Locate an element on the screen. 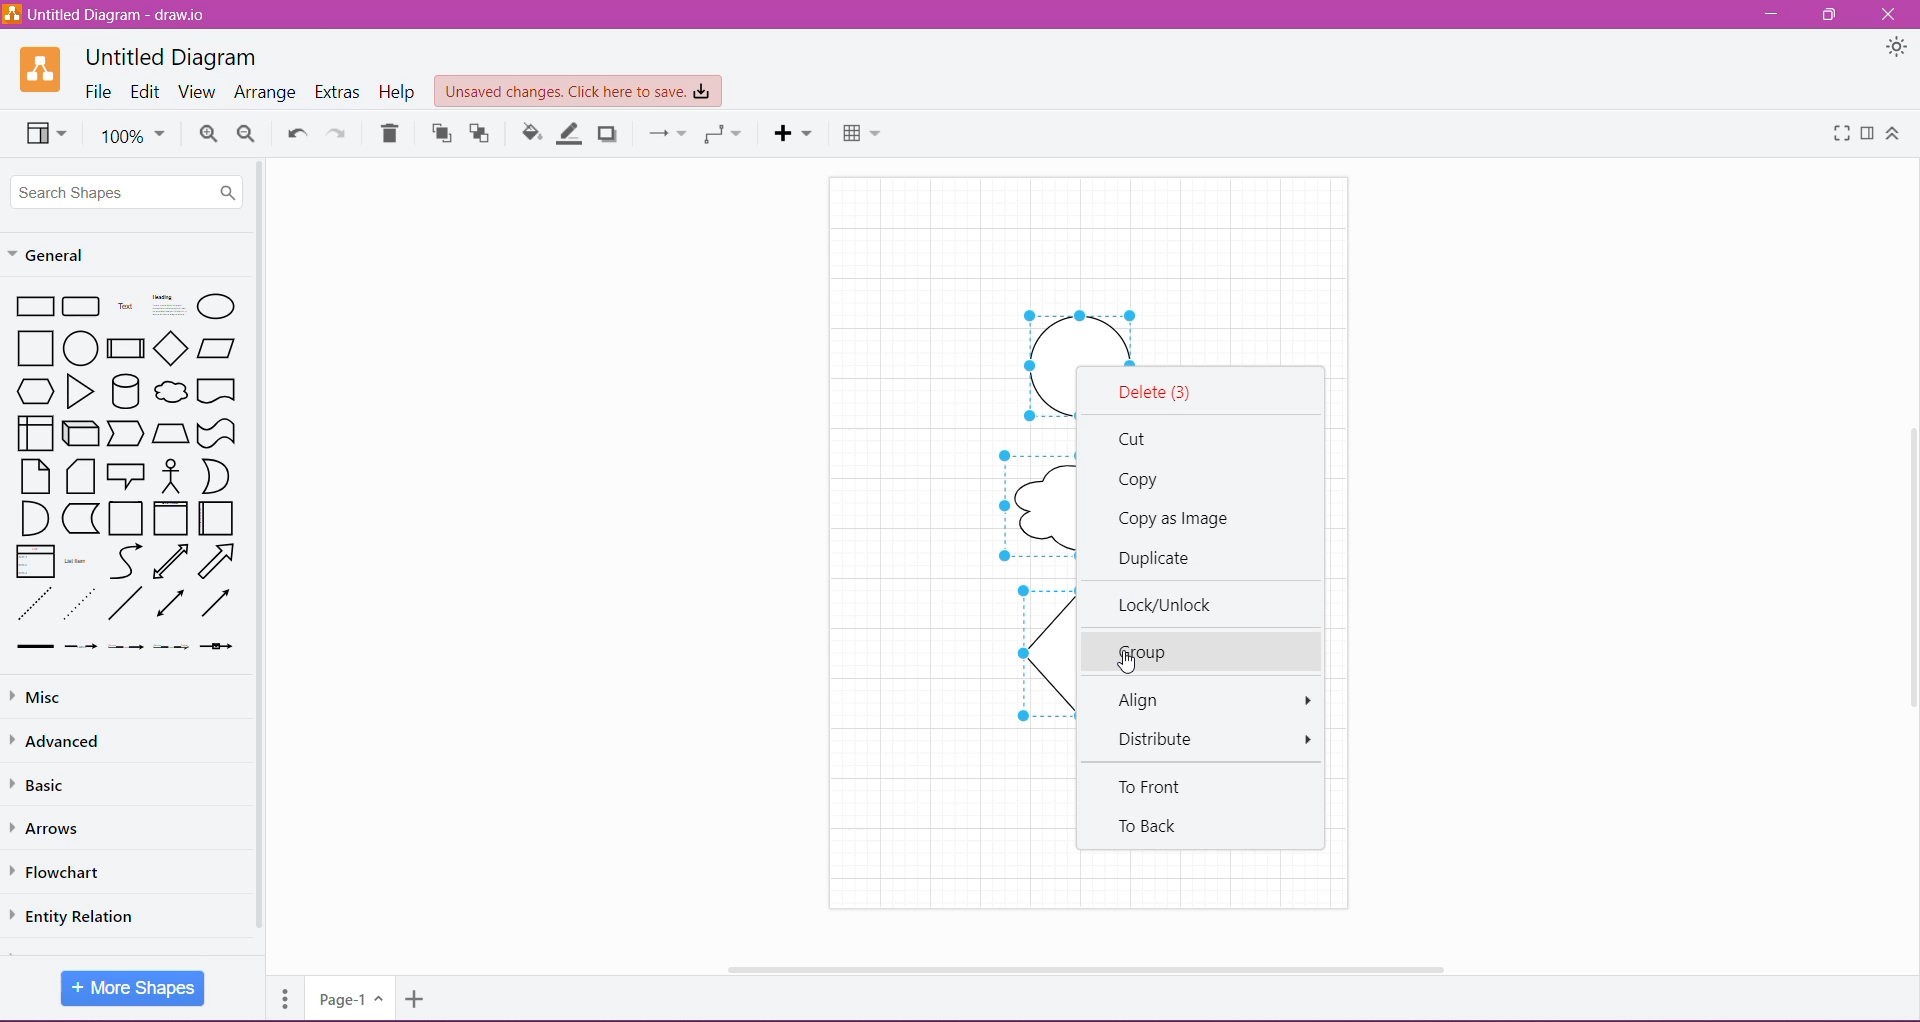 This screenshot has width=1920, height=1022. Misc is located at coordinates (39, 698).